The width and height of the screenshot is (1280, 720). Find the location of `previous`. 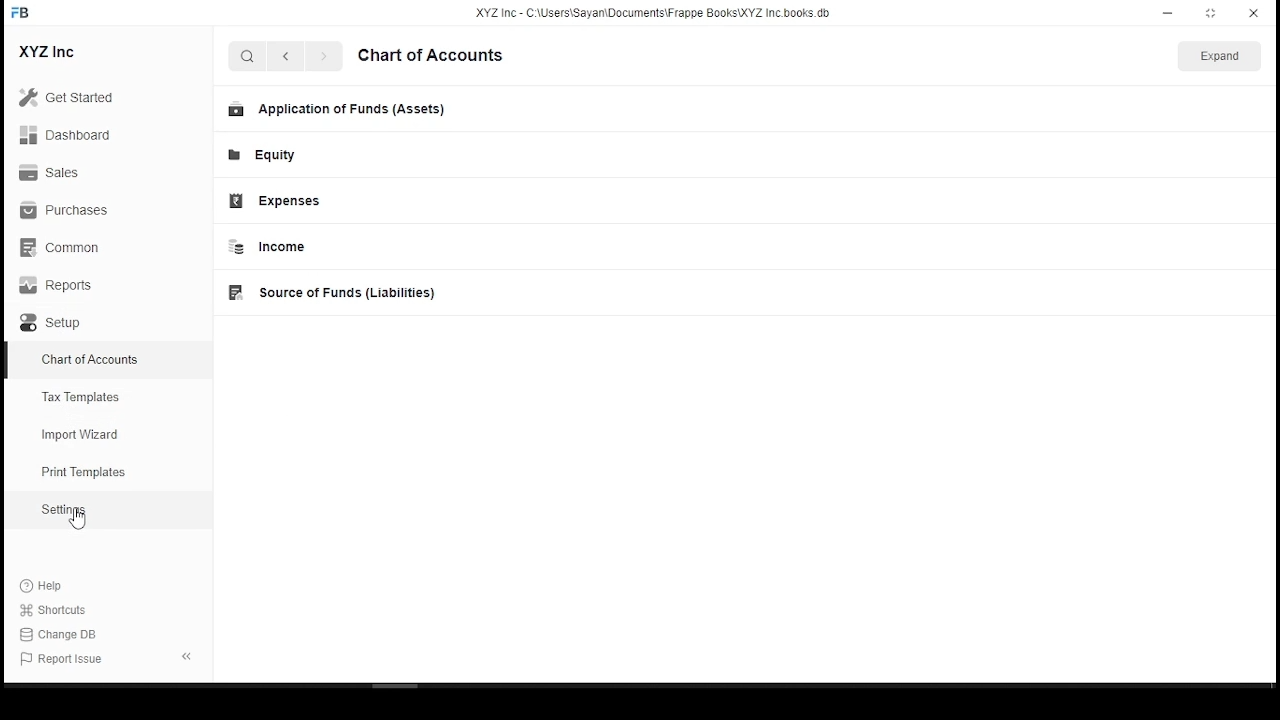

previous is located at coordinates (283, 57).